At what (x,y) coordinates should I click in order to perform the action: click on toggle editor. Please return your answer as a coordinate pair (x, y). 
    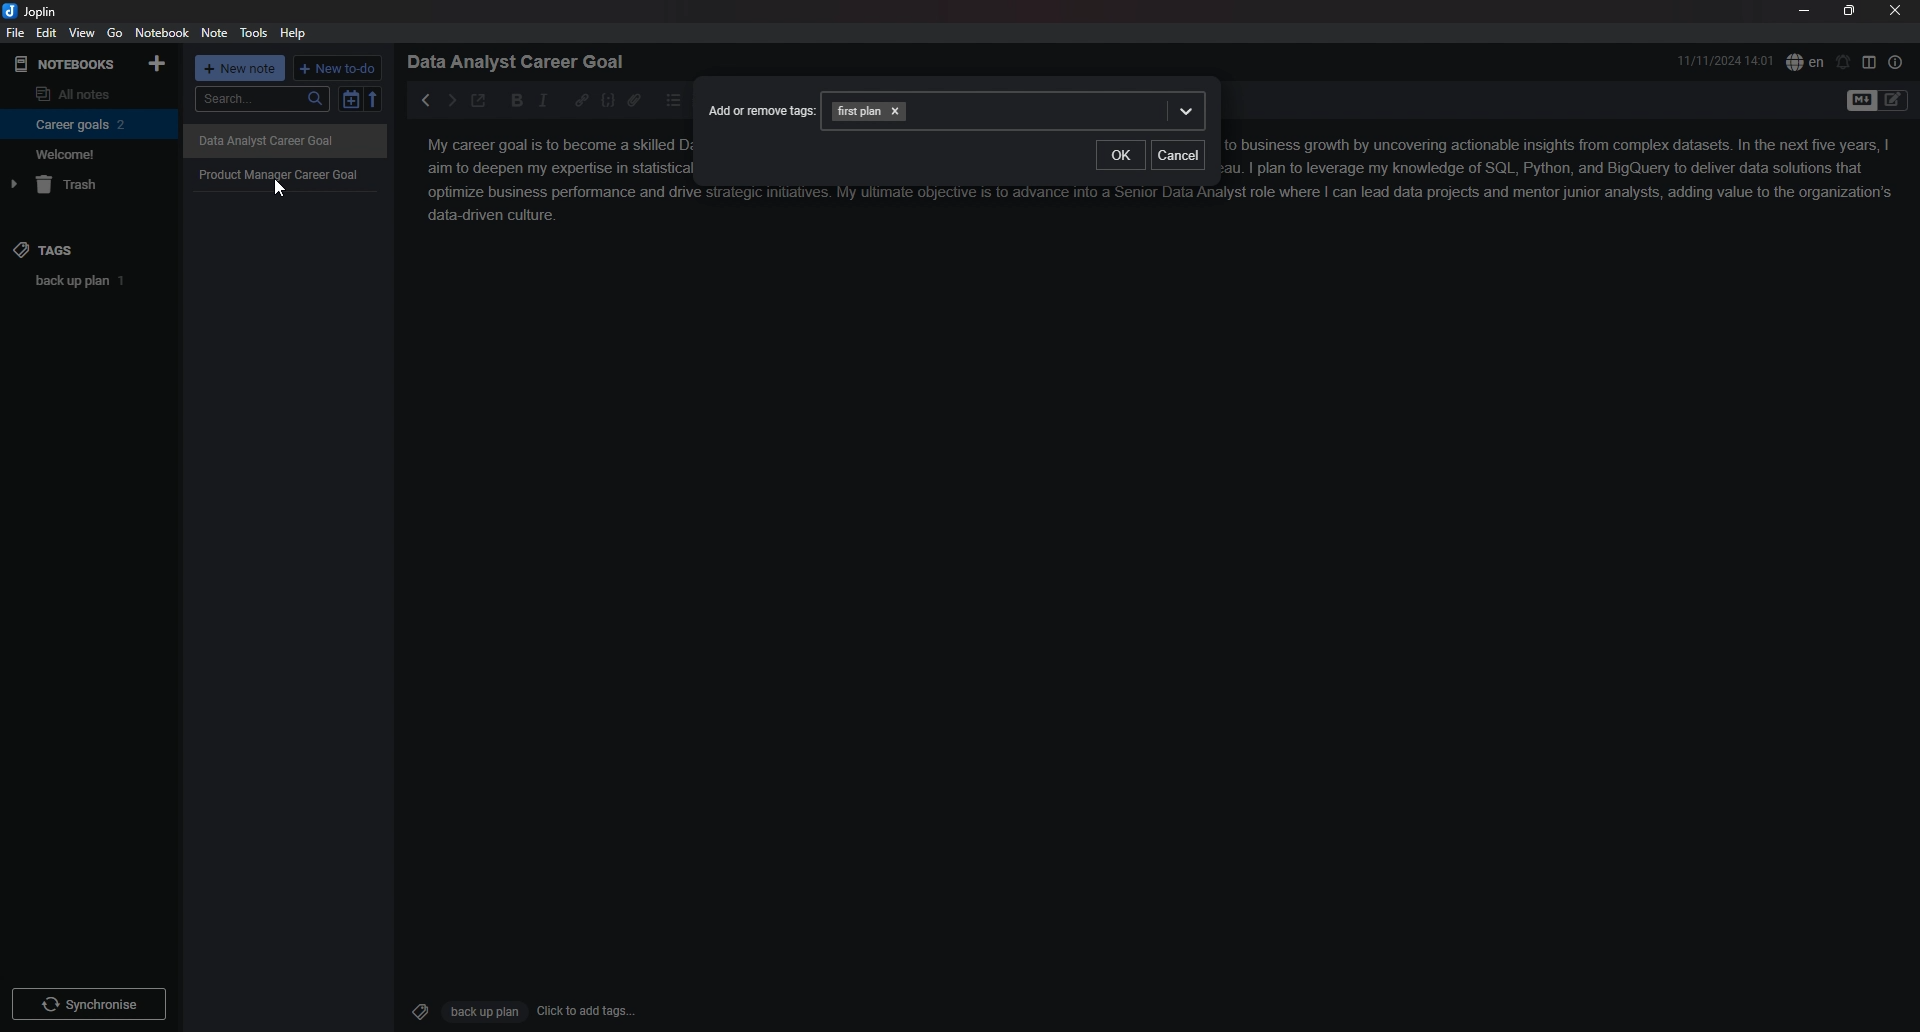
    Looking at the image, I should click on (1860, 102).